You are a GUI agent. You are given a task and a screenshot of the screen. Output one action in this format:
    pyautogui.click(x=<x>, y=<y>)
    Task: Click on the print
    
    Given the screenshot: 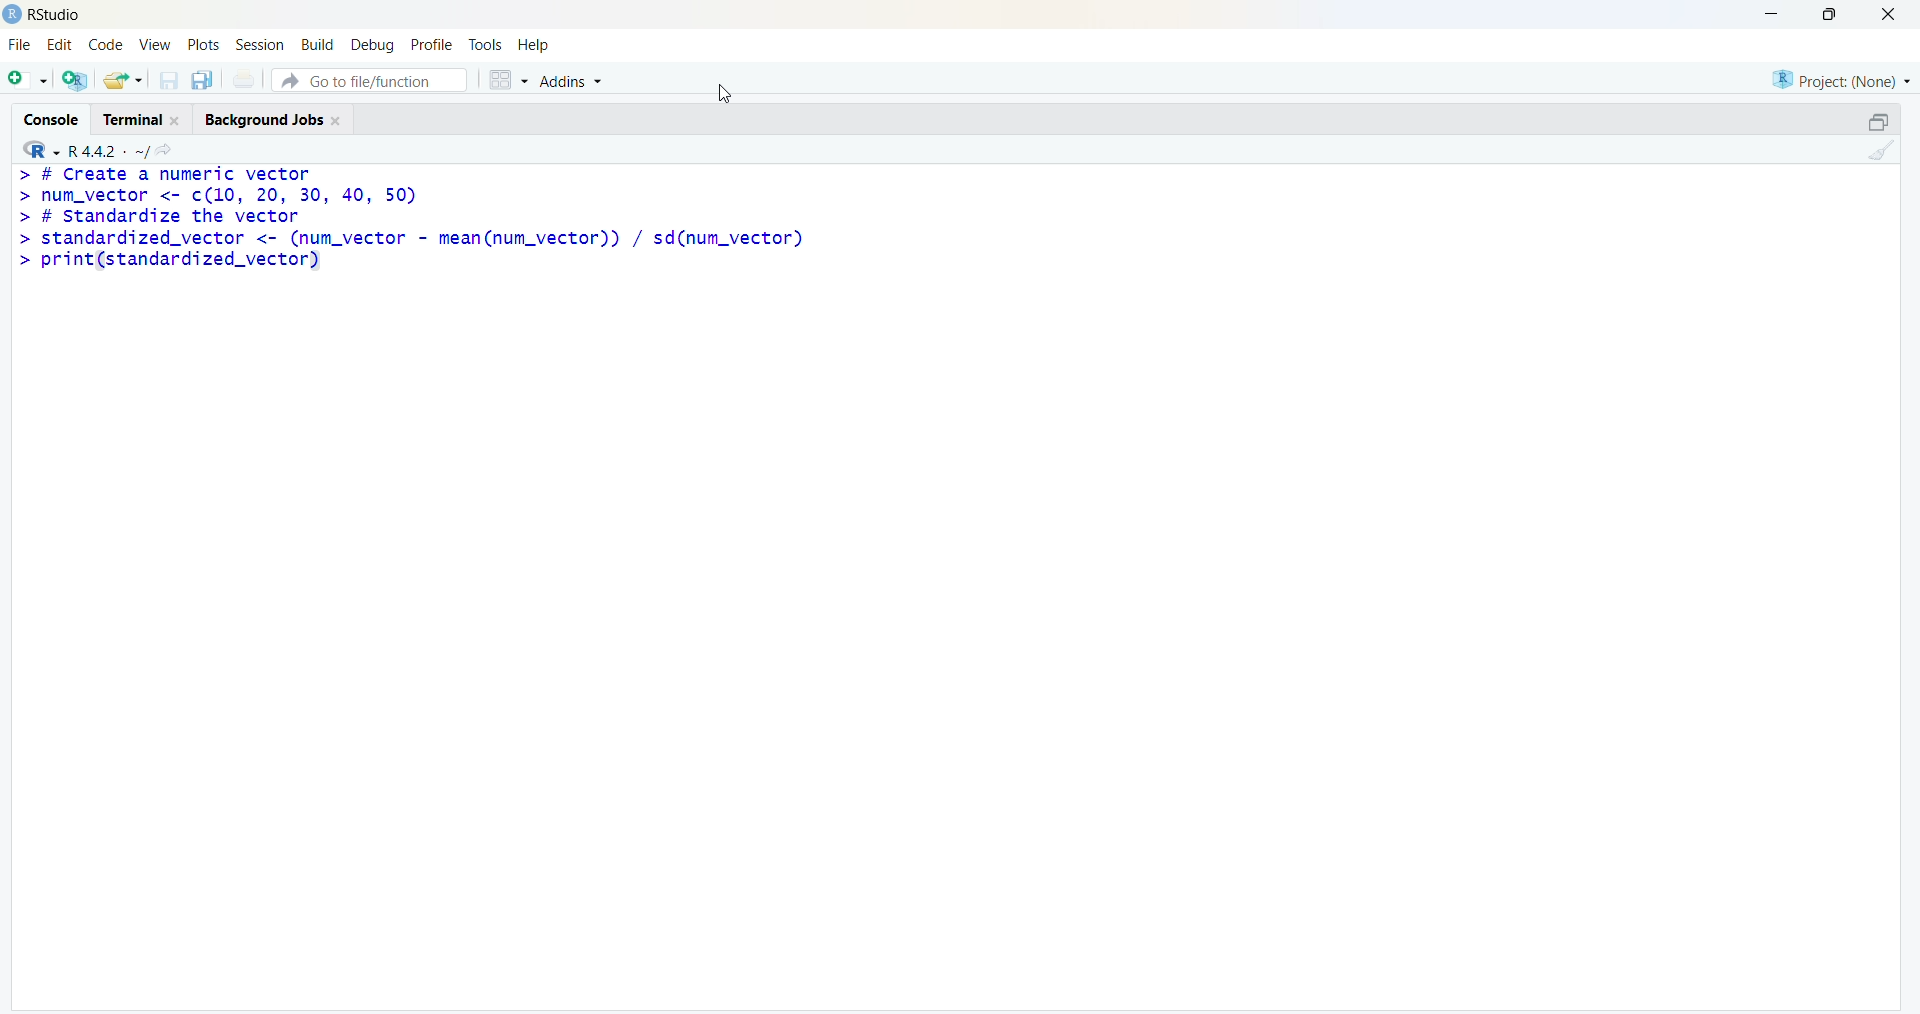 What is the action you would take?
    pyautogui.click(x=244, y=78)
    